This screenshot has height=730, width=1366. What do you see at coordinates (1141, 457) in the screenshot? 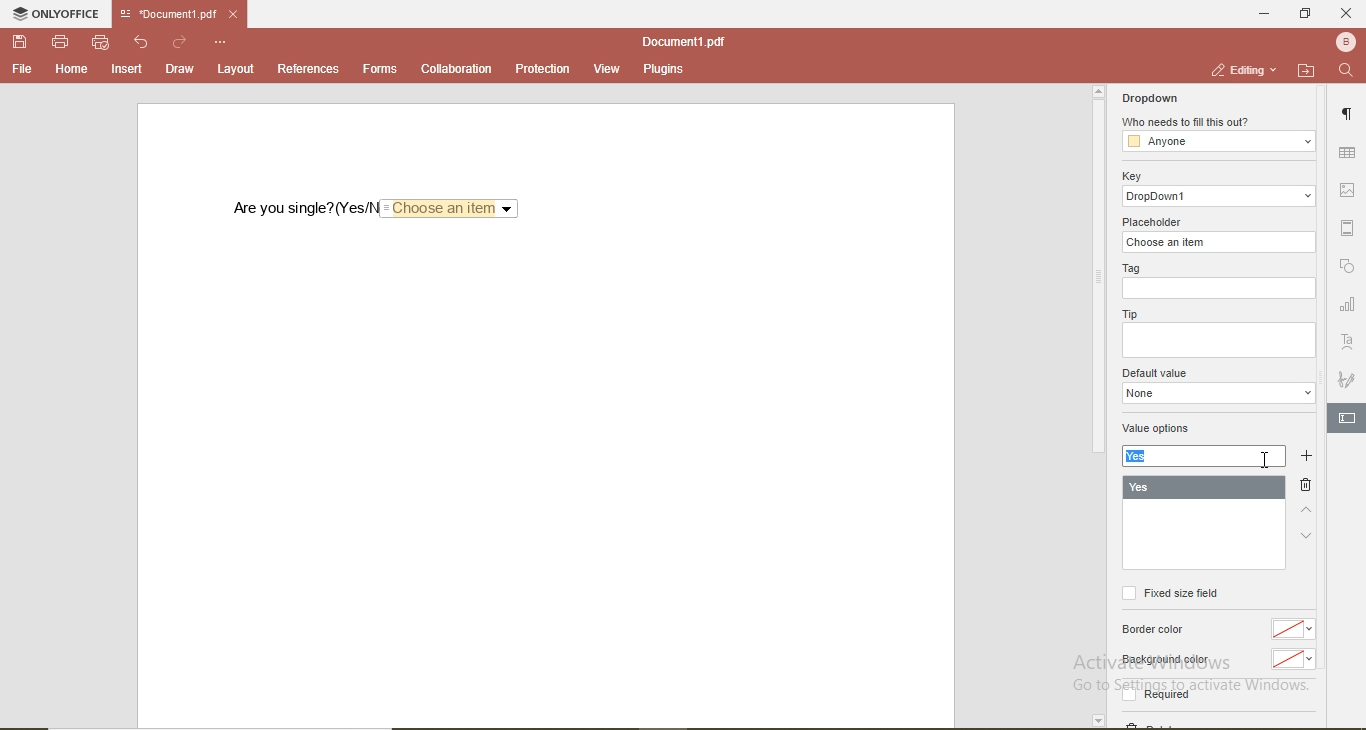
I see `yes` at bounding box center [1141, 457].